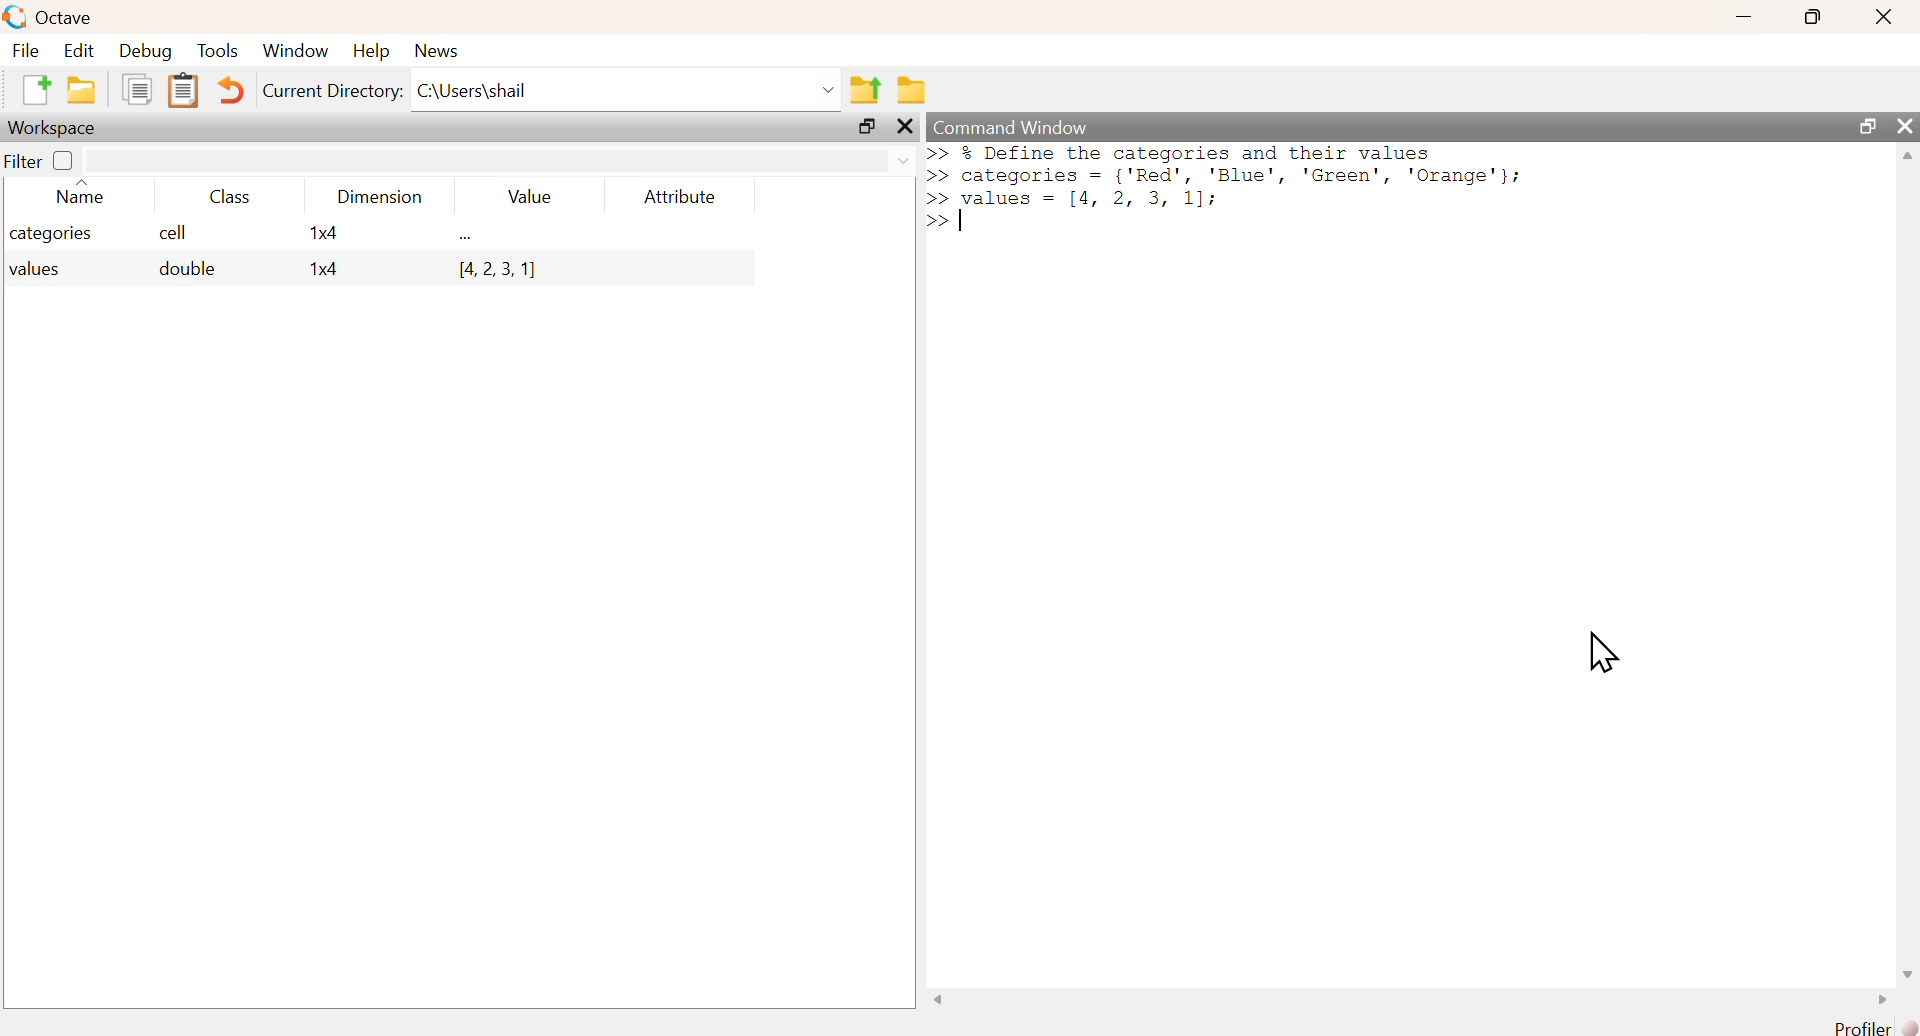 Image resolution: width=1920 pixels, height=1036 pixels. I want to click on New folder, so click(83, 89).